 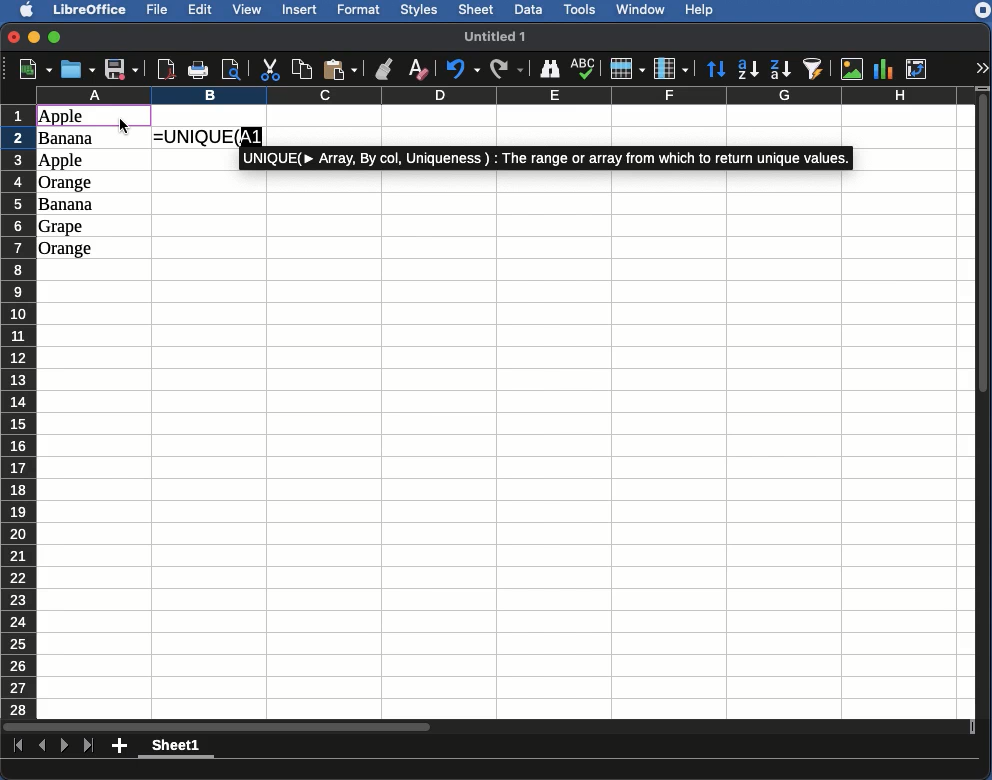 I want to click on Banana, so click(x=67, y=205).